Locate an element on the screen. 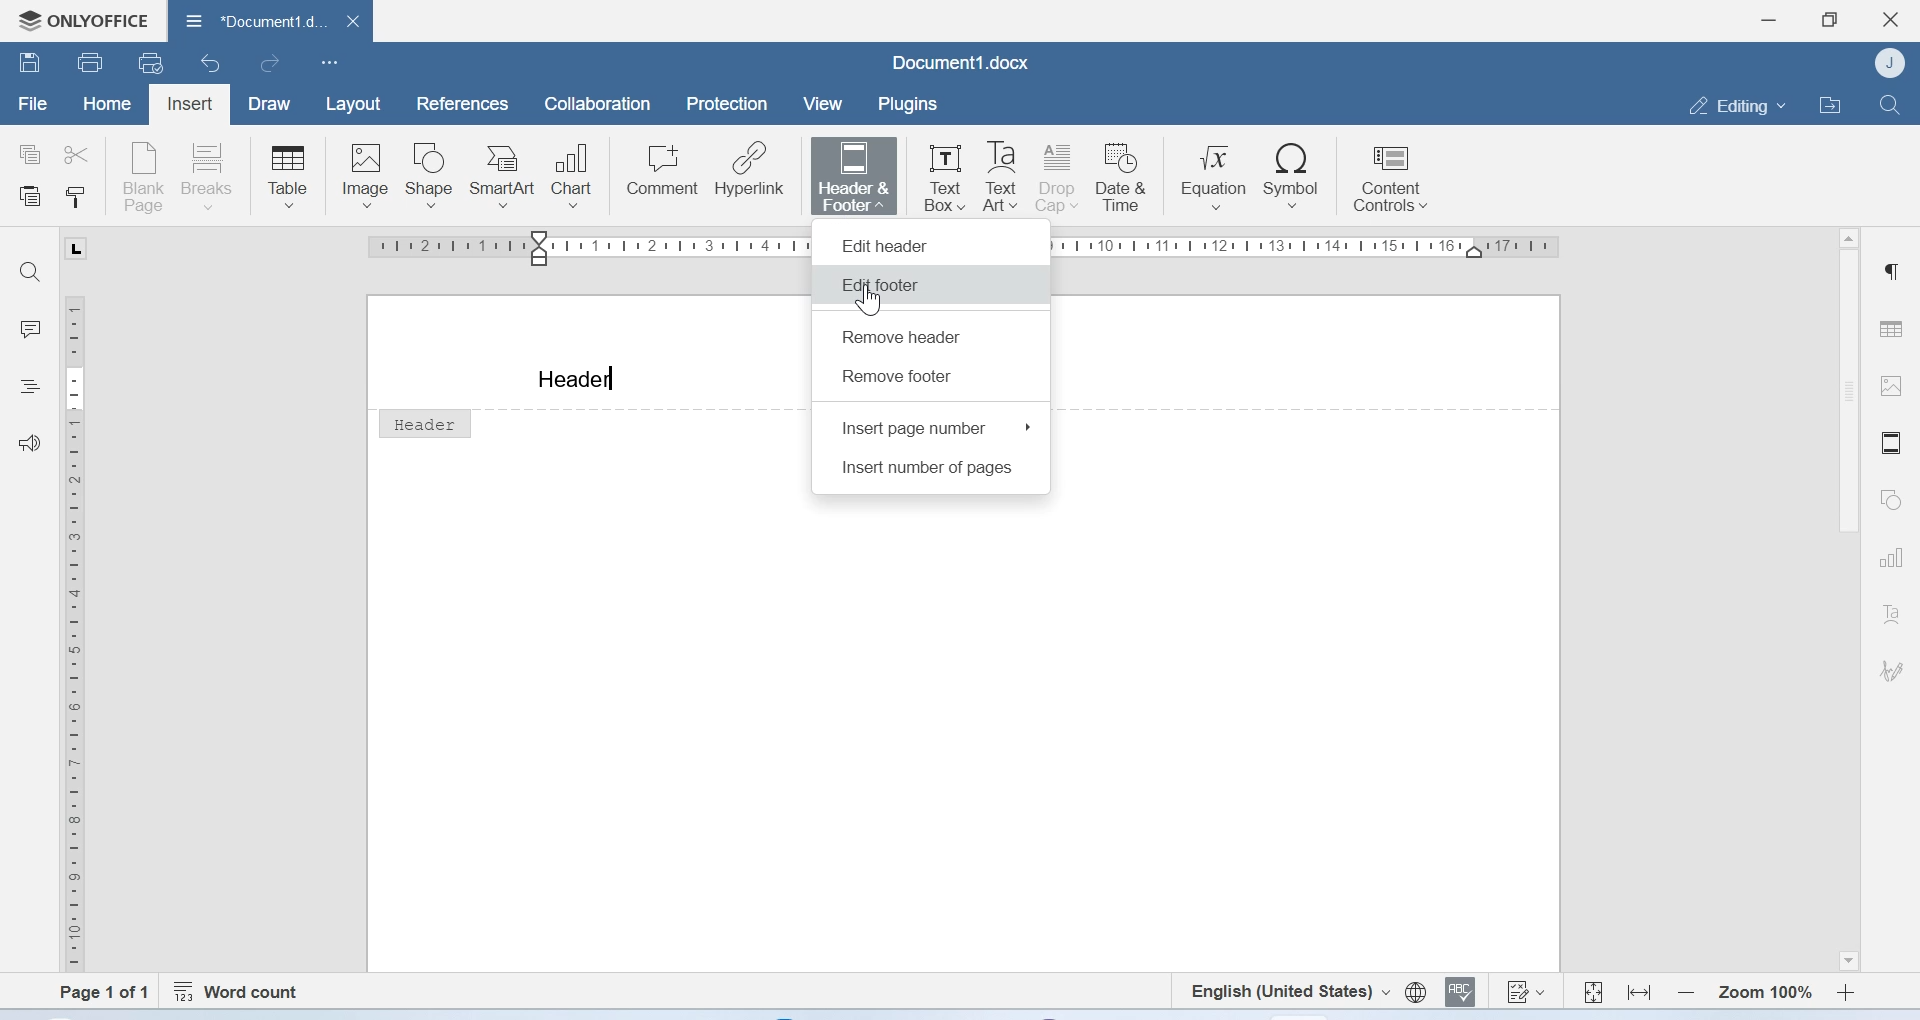 The width and height of the screenshot is (1920, 1020). Header & Footer is located at coordinates (856, 174).